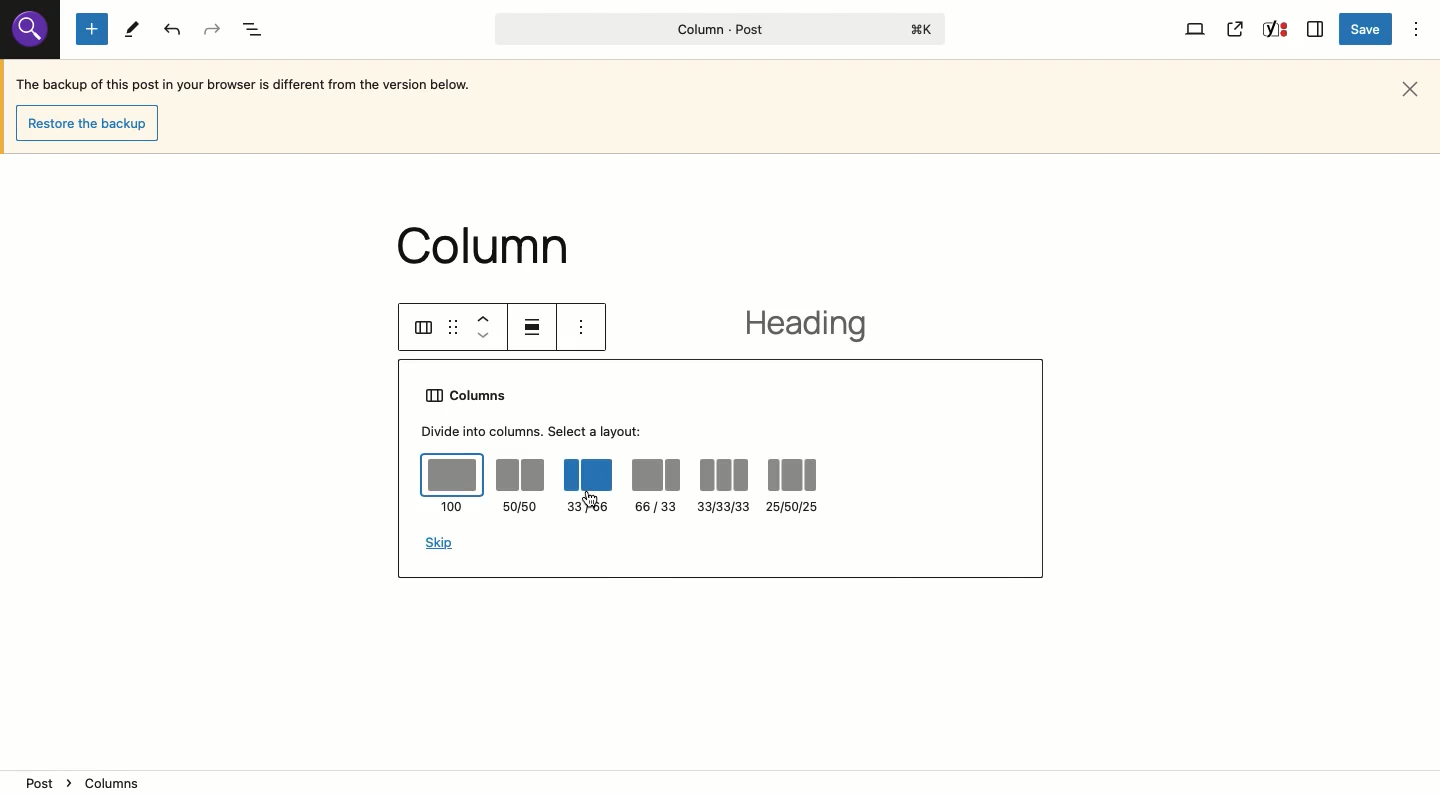 This screenshot has height=794, width=1440. I want to click on 33,66, so click(588, 486).